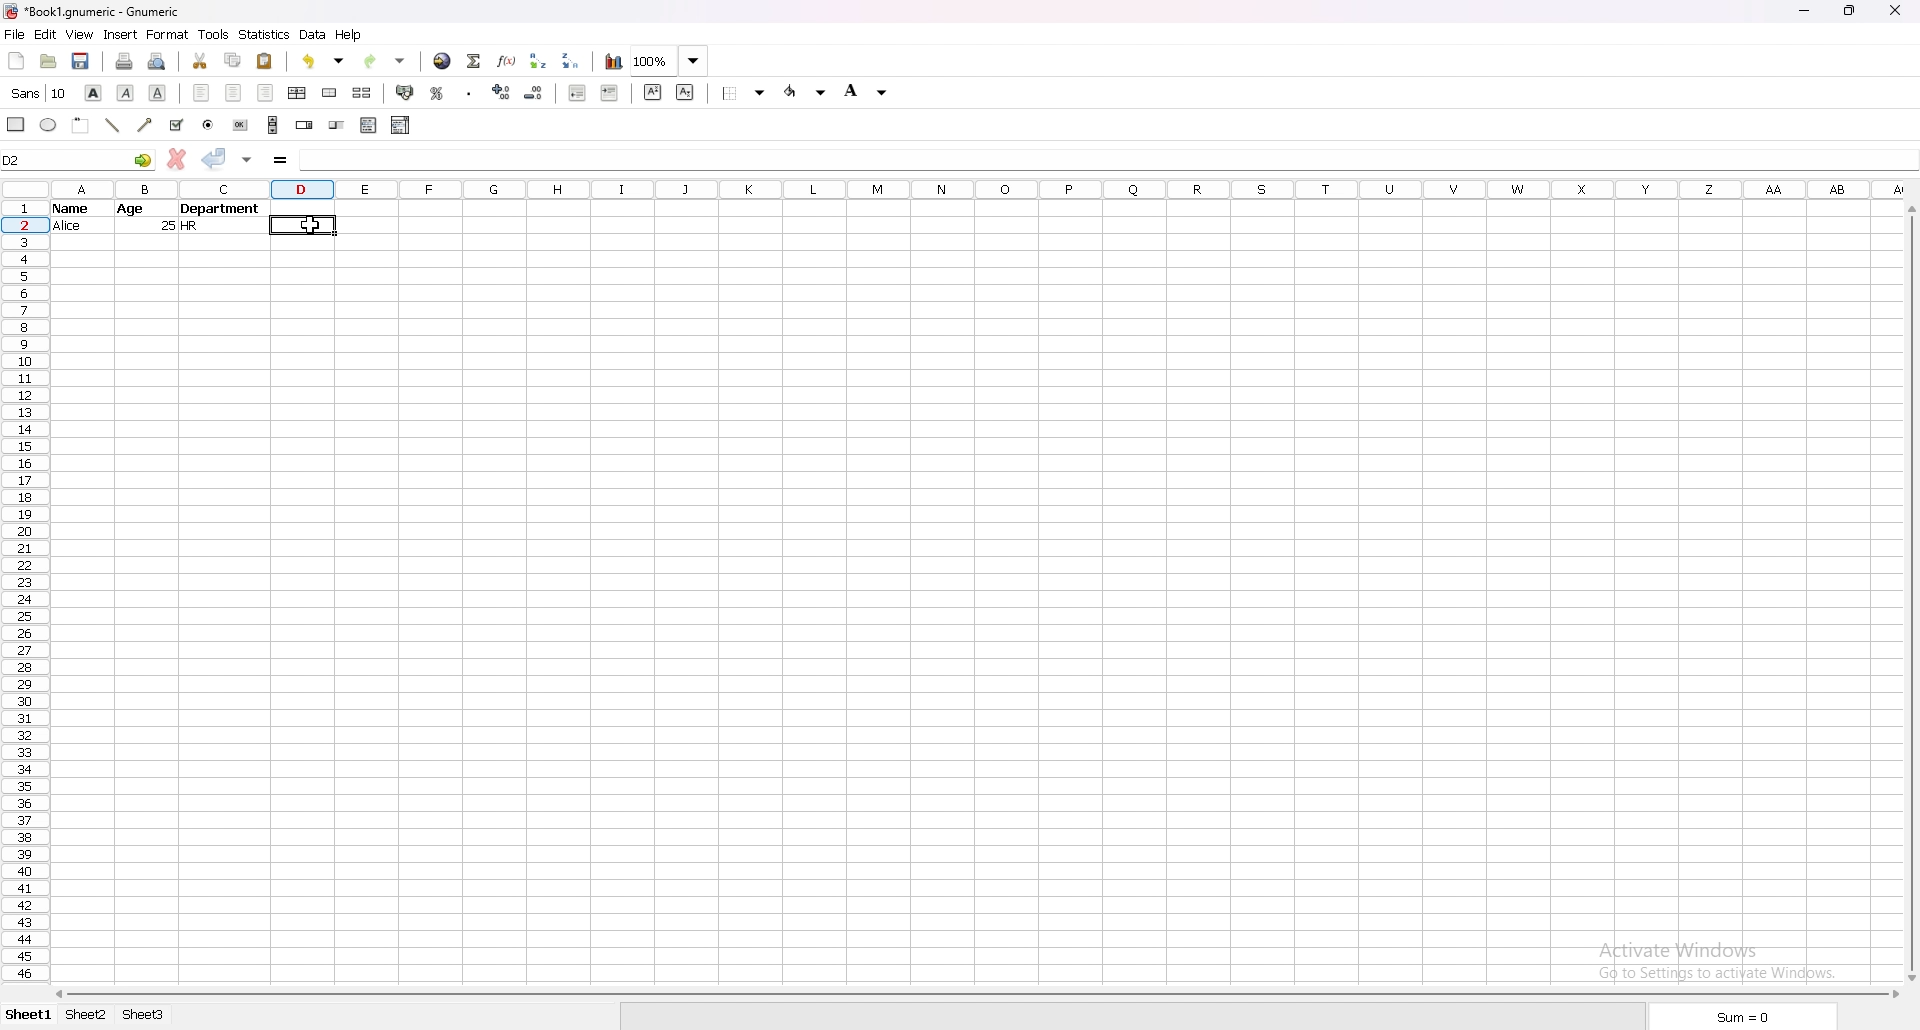  Describe the element at coordinates (16, 124) in the screenshot. I see `rectangle` at that location.